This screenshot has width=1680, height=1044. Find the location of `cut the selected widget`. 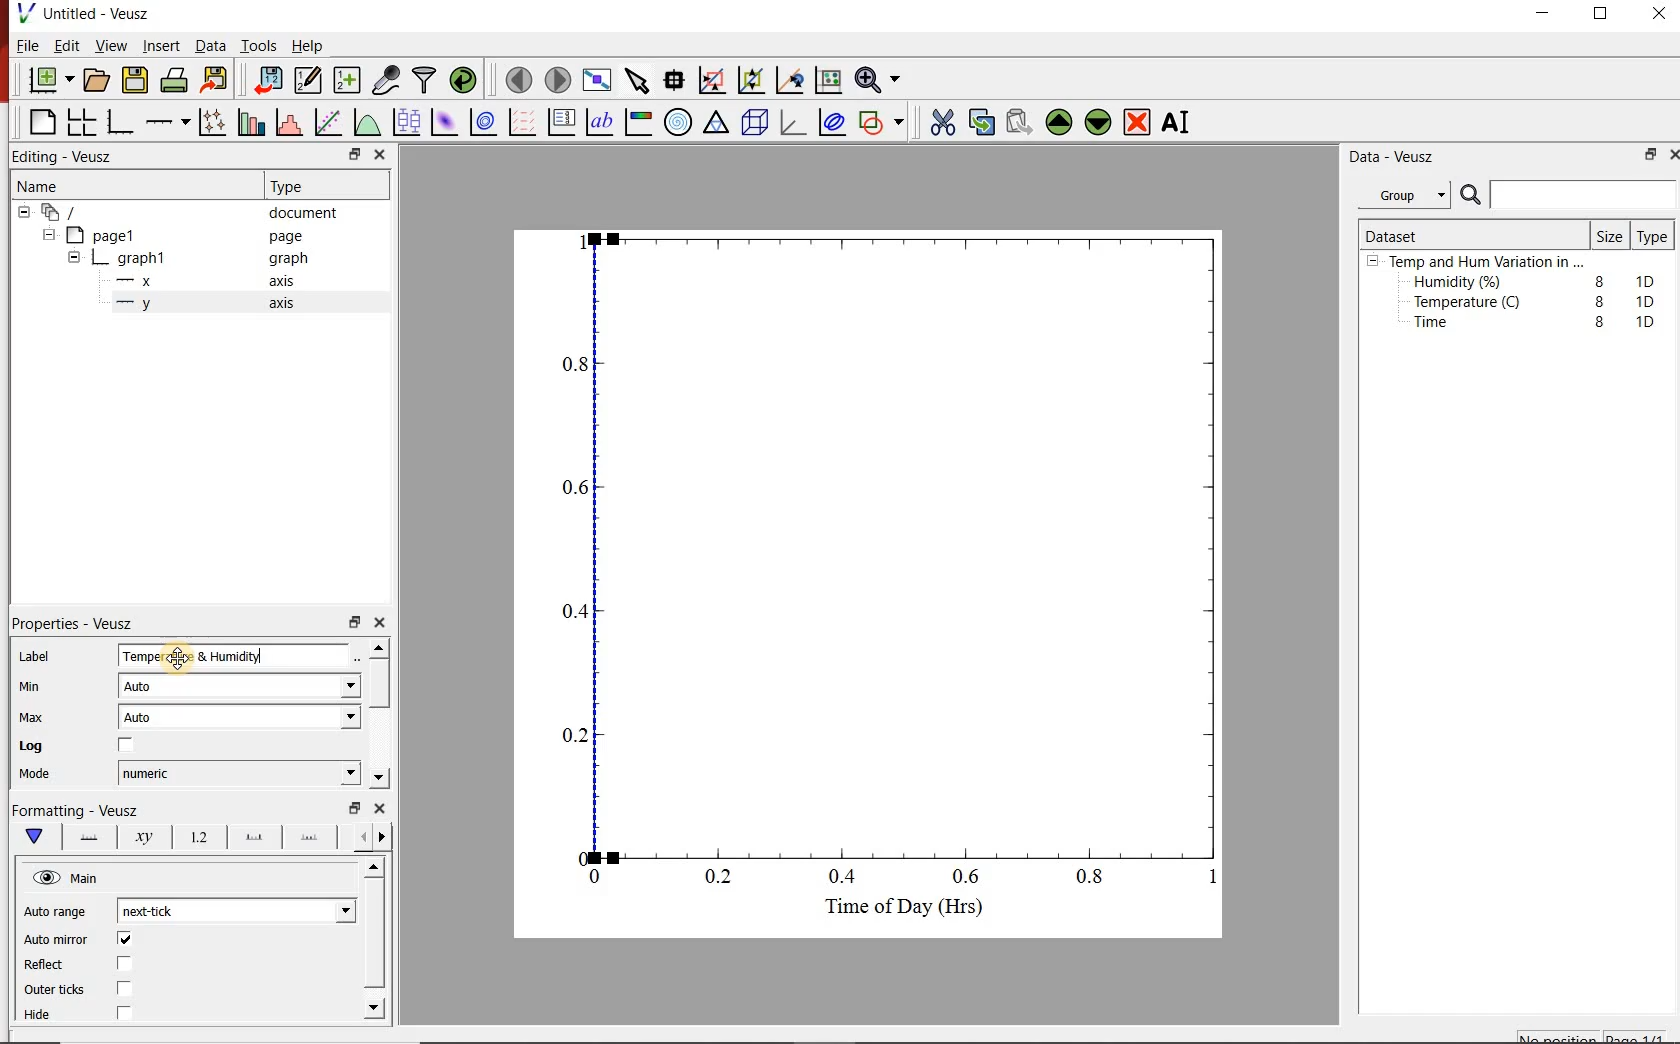

cut the selected widget is located at coordinates (941, 120).